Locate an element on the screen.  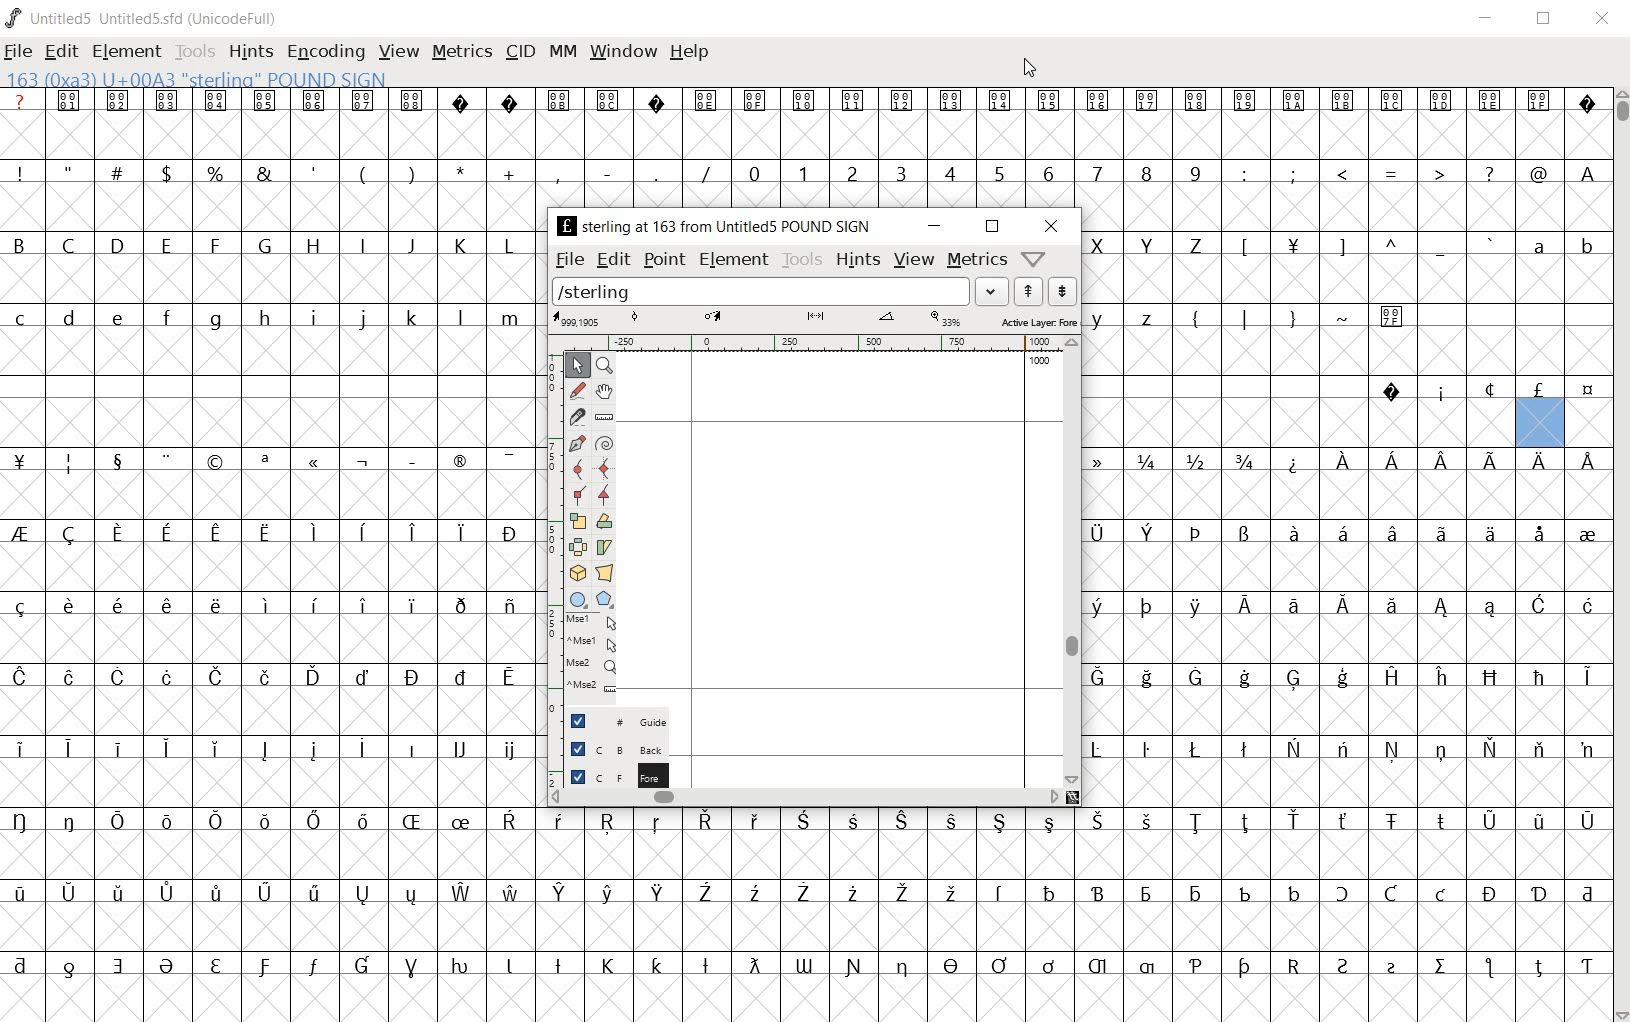
Symbol is located at coordinates (1441, 678).